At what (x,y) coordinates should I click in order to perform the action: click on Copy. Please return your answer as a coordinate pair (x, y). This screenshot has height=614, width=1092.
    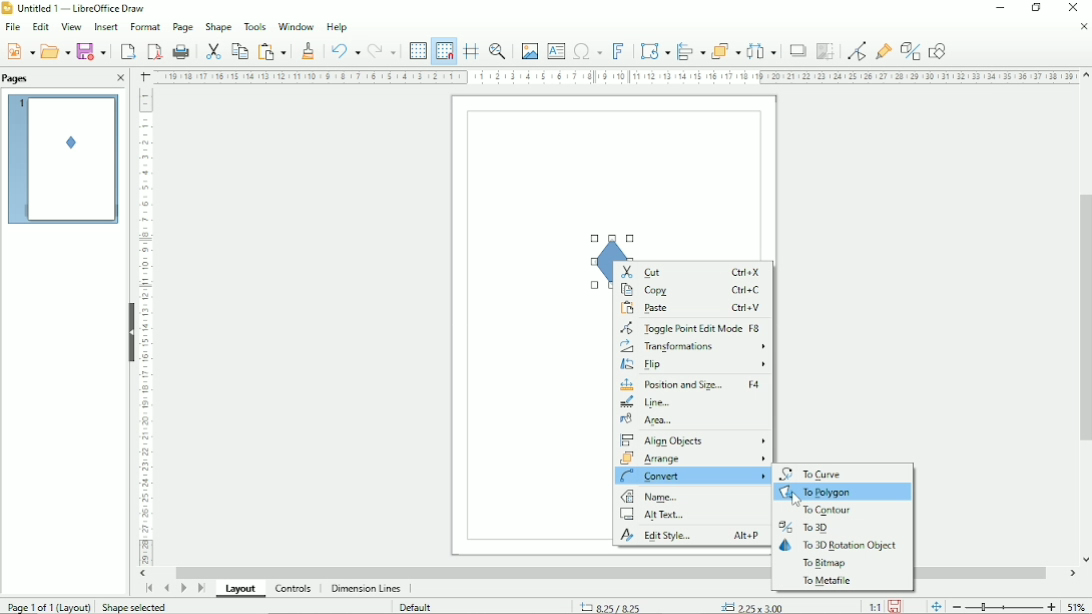
    Looking at the image, I should click on (692, 291).